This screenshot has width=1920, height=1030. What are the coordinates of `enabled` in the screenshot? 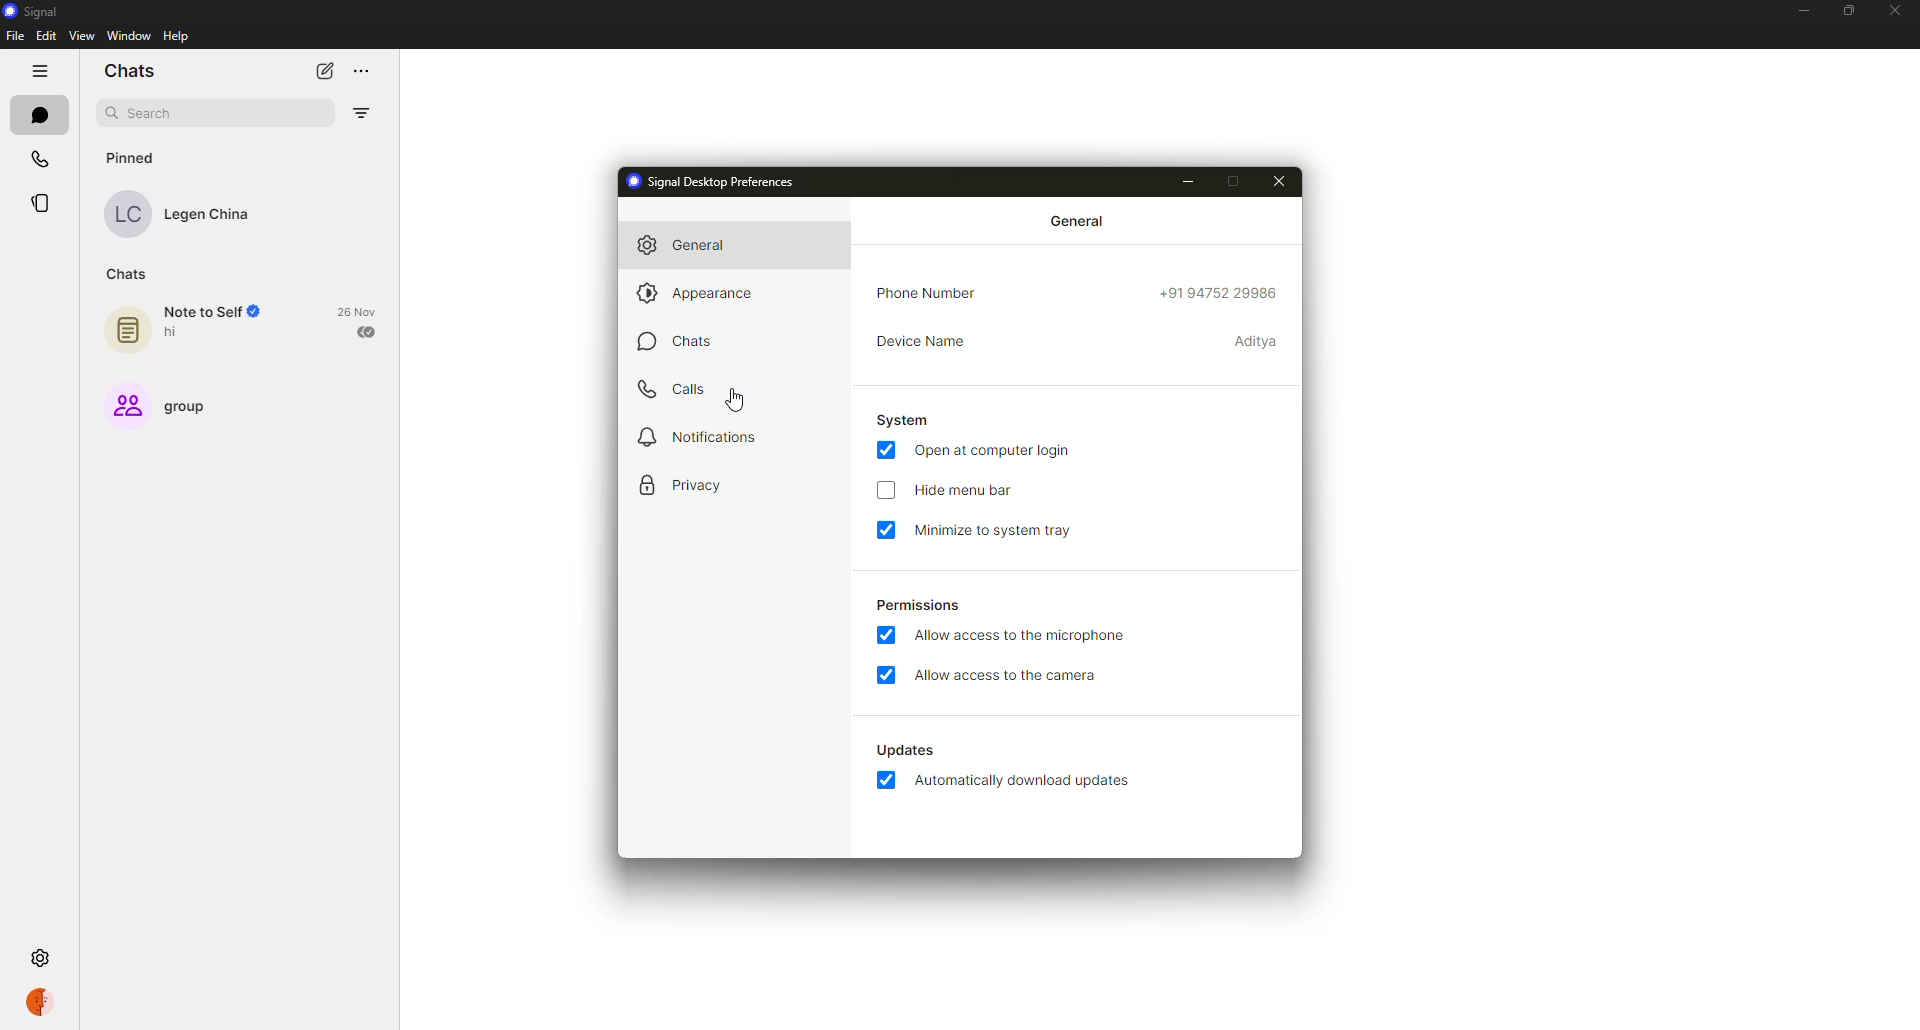 It's located at (884, 677).